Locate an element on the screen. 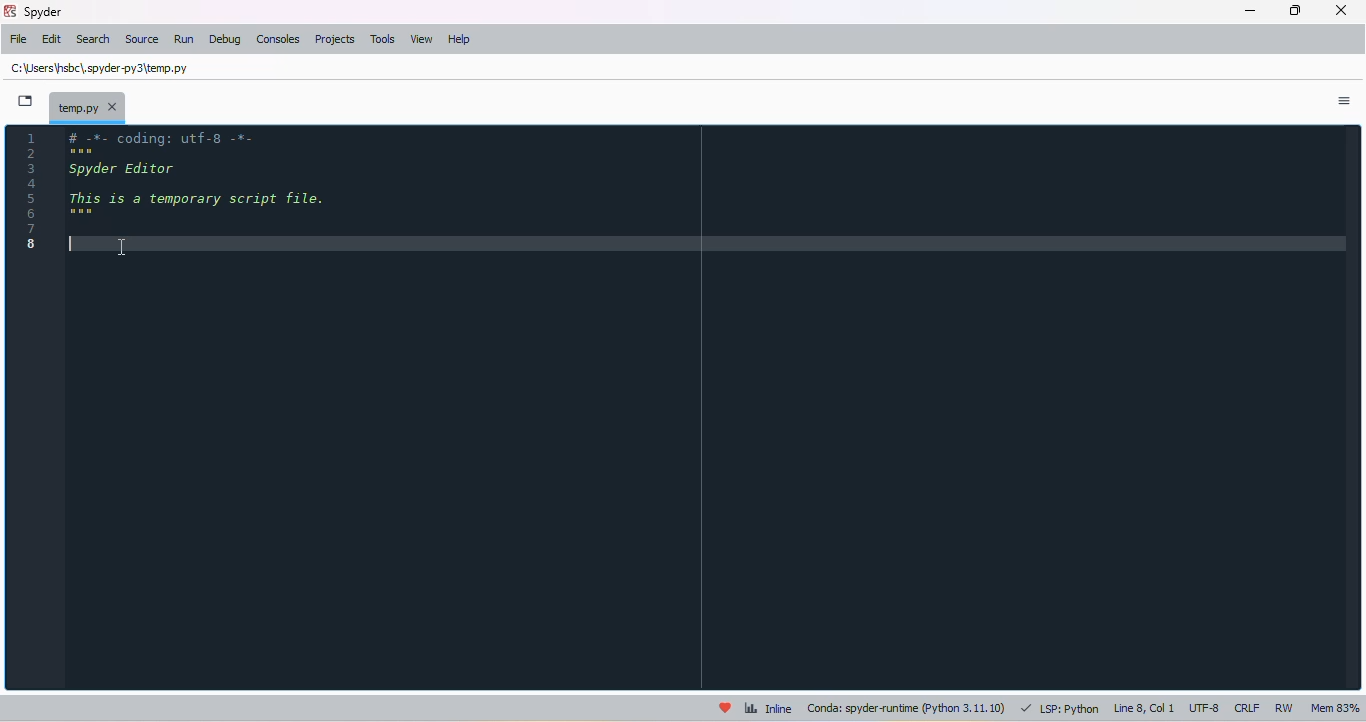 Image resolution: width=1366 pixels, height=722 pixels. CRLF is located at coordinates (1247, 709).